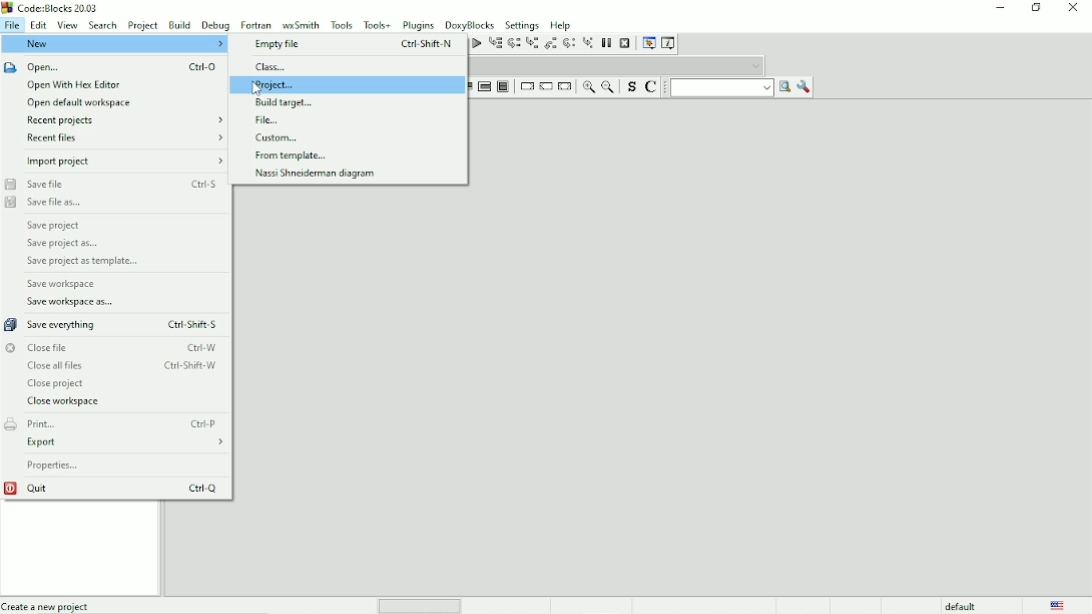 The width and height of the screenshot is (1092, 614). What do you see at coordinates (144, 24) in the screenshot?
I see `Project` at bounding box center [144, 24].